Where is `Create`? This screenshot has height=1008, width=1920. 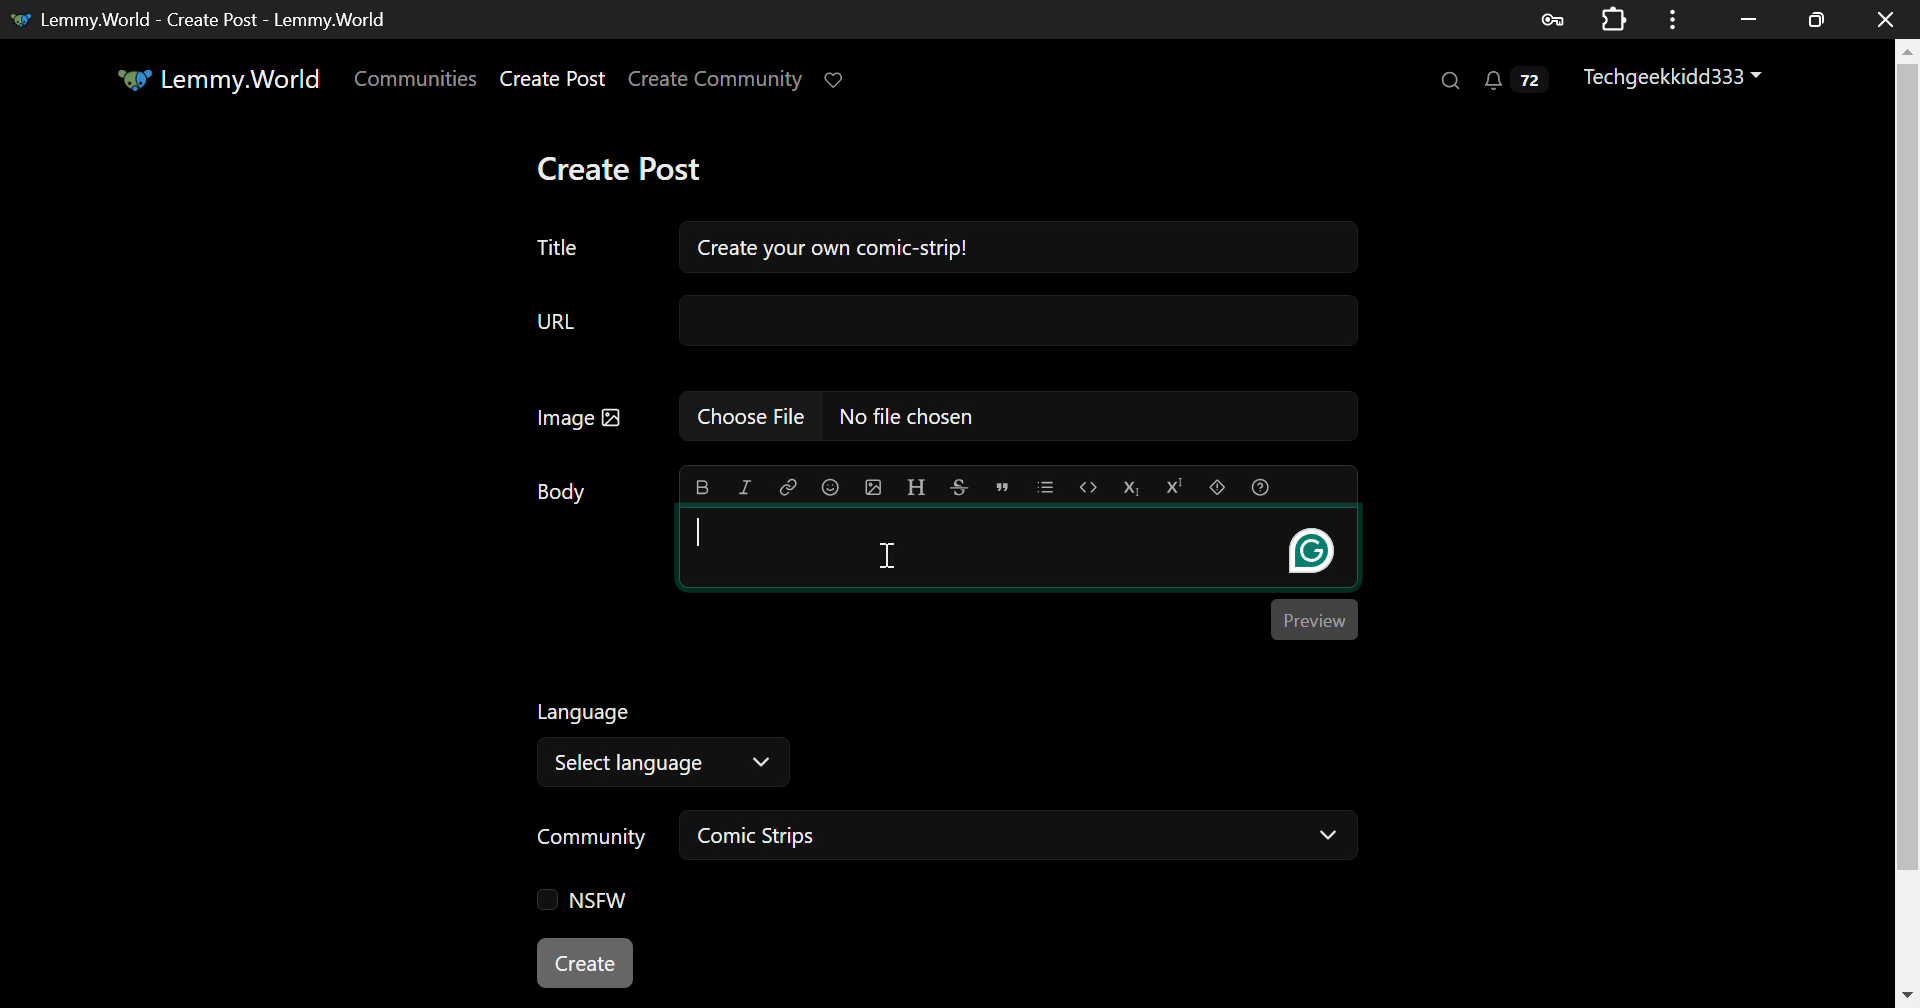
Create is located at coordinates (587, 965).